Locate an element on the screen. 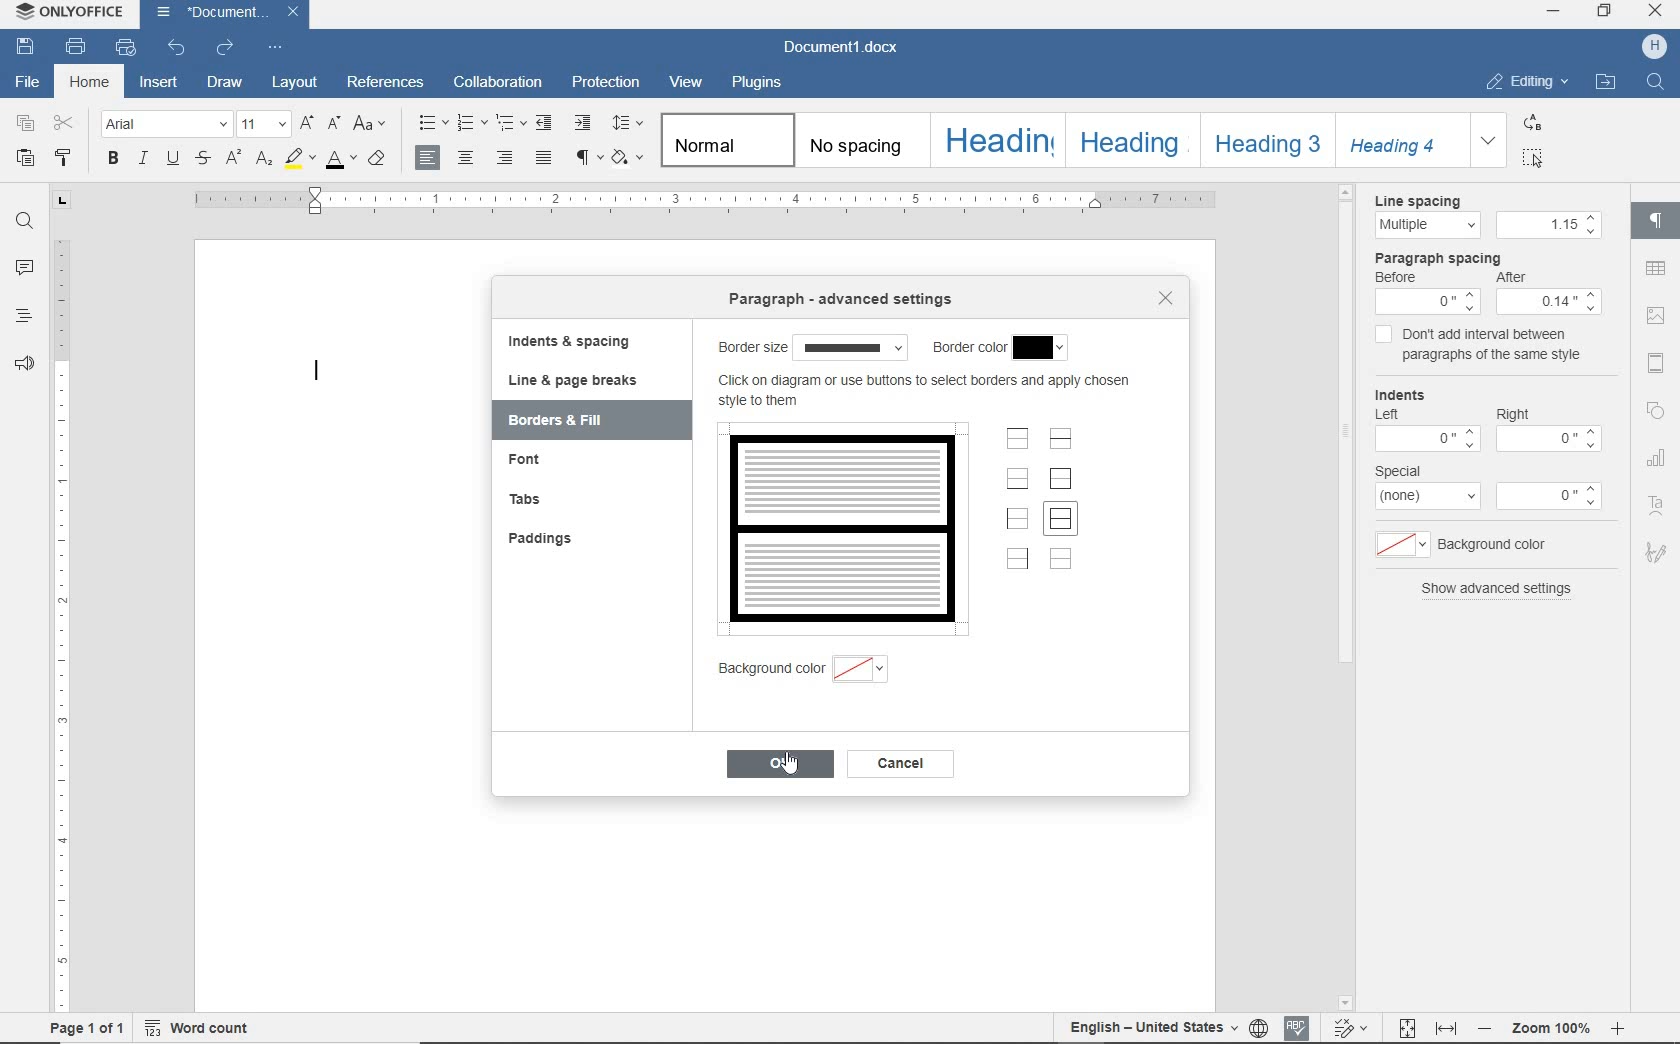 Image resolution: width=1680 pixels, height=1044 pixels. save is located at coordinates (30, 49).